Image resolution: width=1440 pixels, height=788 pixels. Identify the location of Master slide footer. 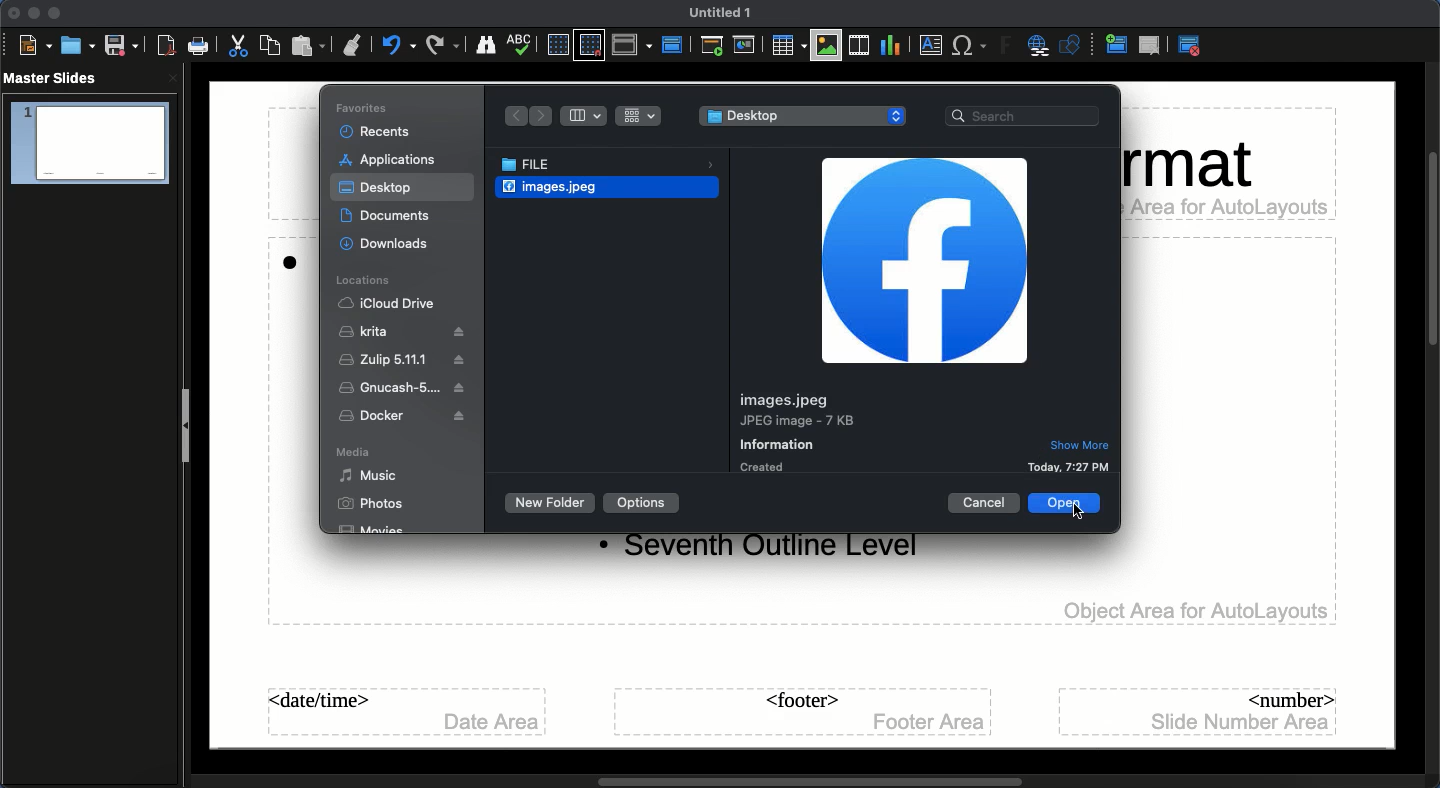
(805, 712).